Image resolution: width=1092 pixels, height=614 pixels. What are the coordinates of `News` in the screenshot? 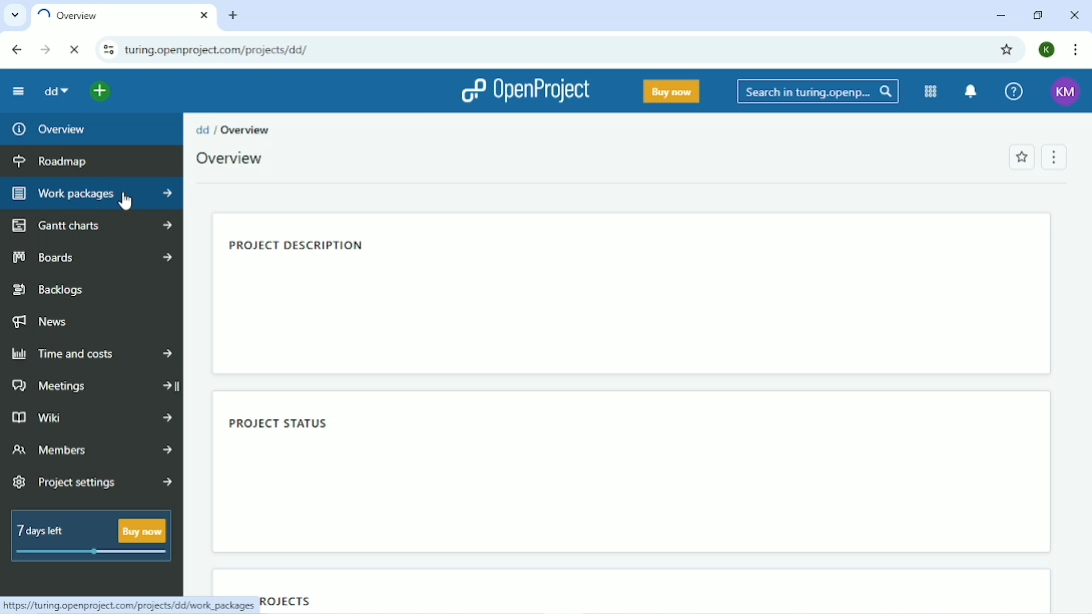 It's located at (40, 323).